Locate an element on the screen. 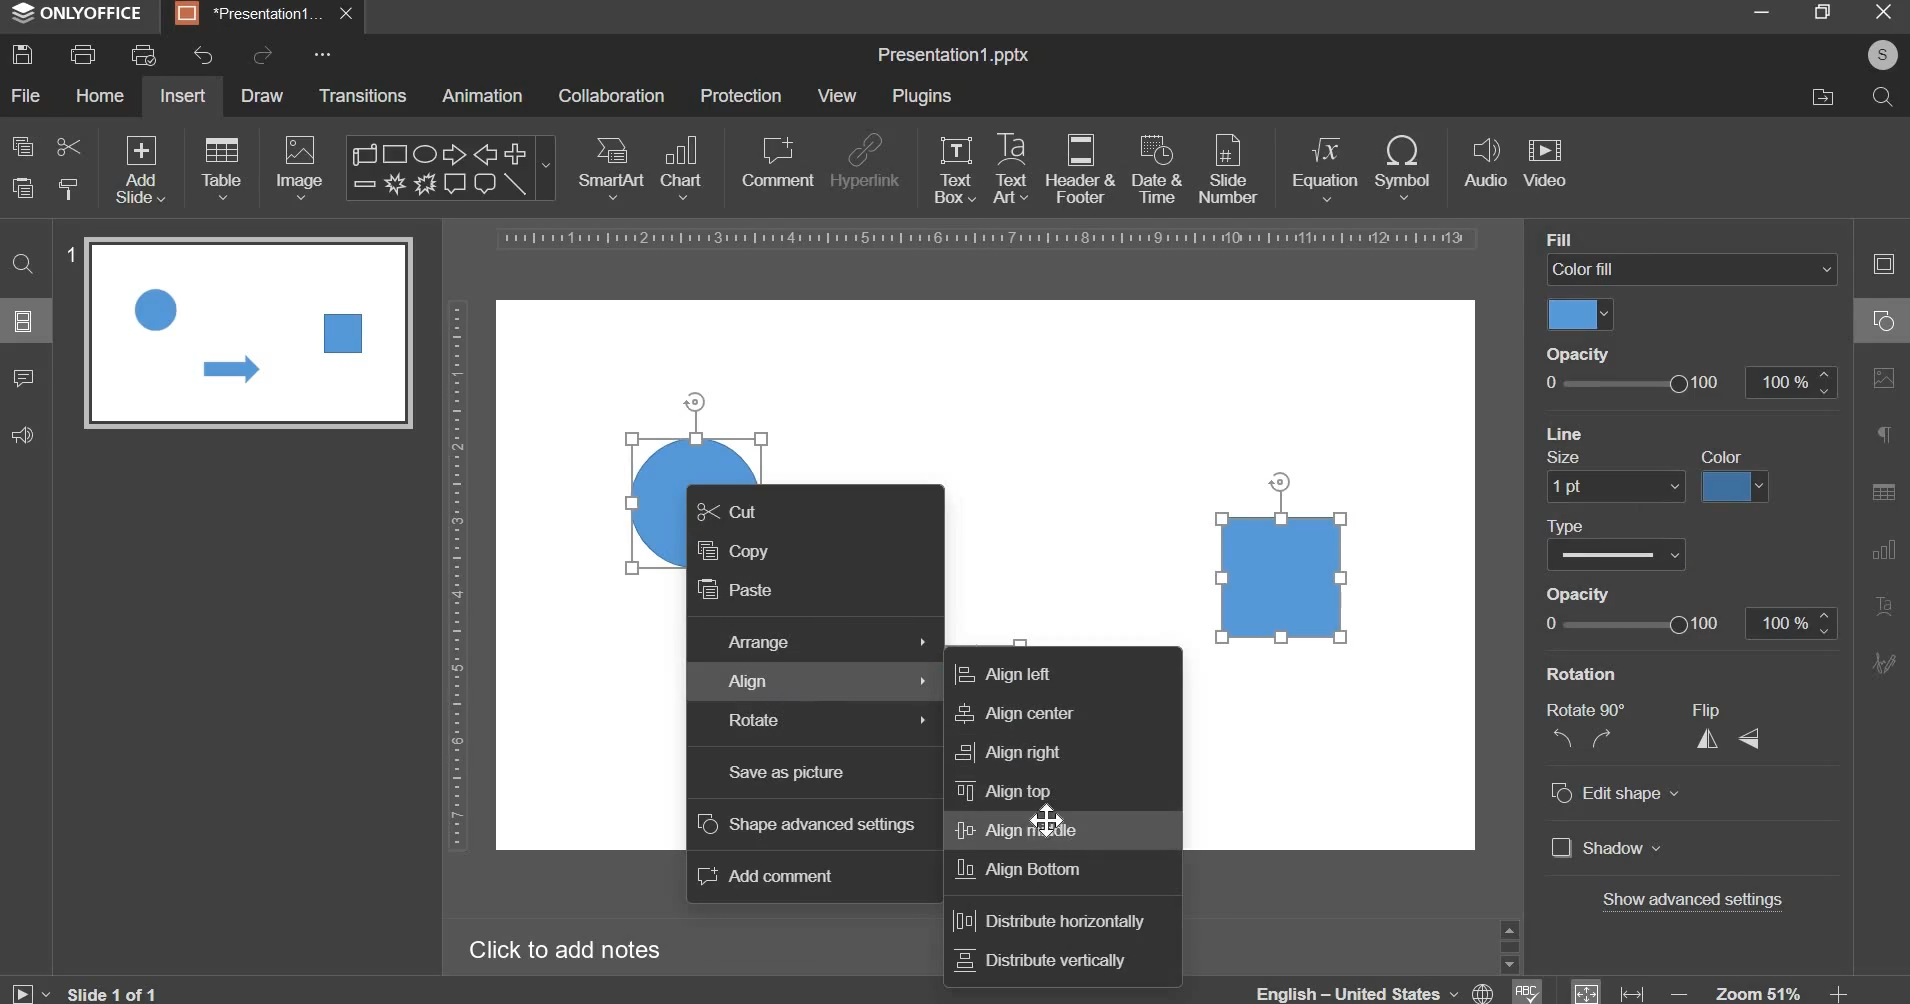 This screenshot has width=1910, height=1004. type is located at coordinates (1570, 524).